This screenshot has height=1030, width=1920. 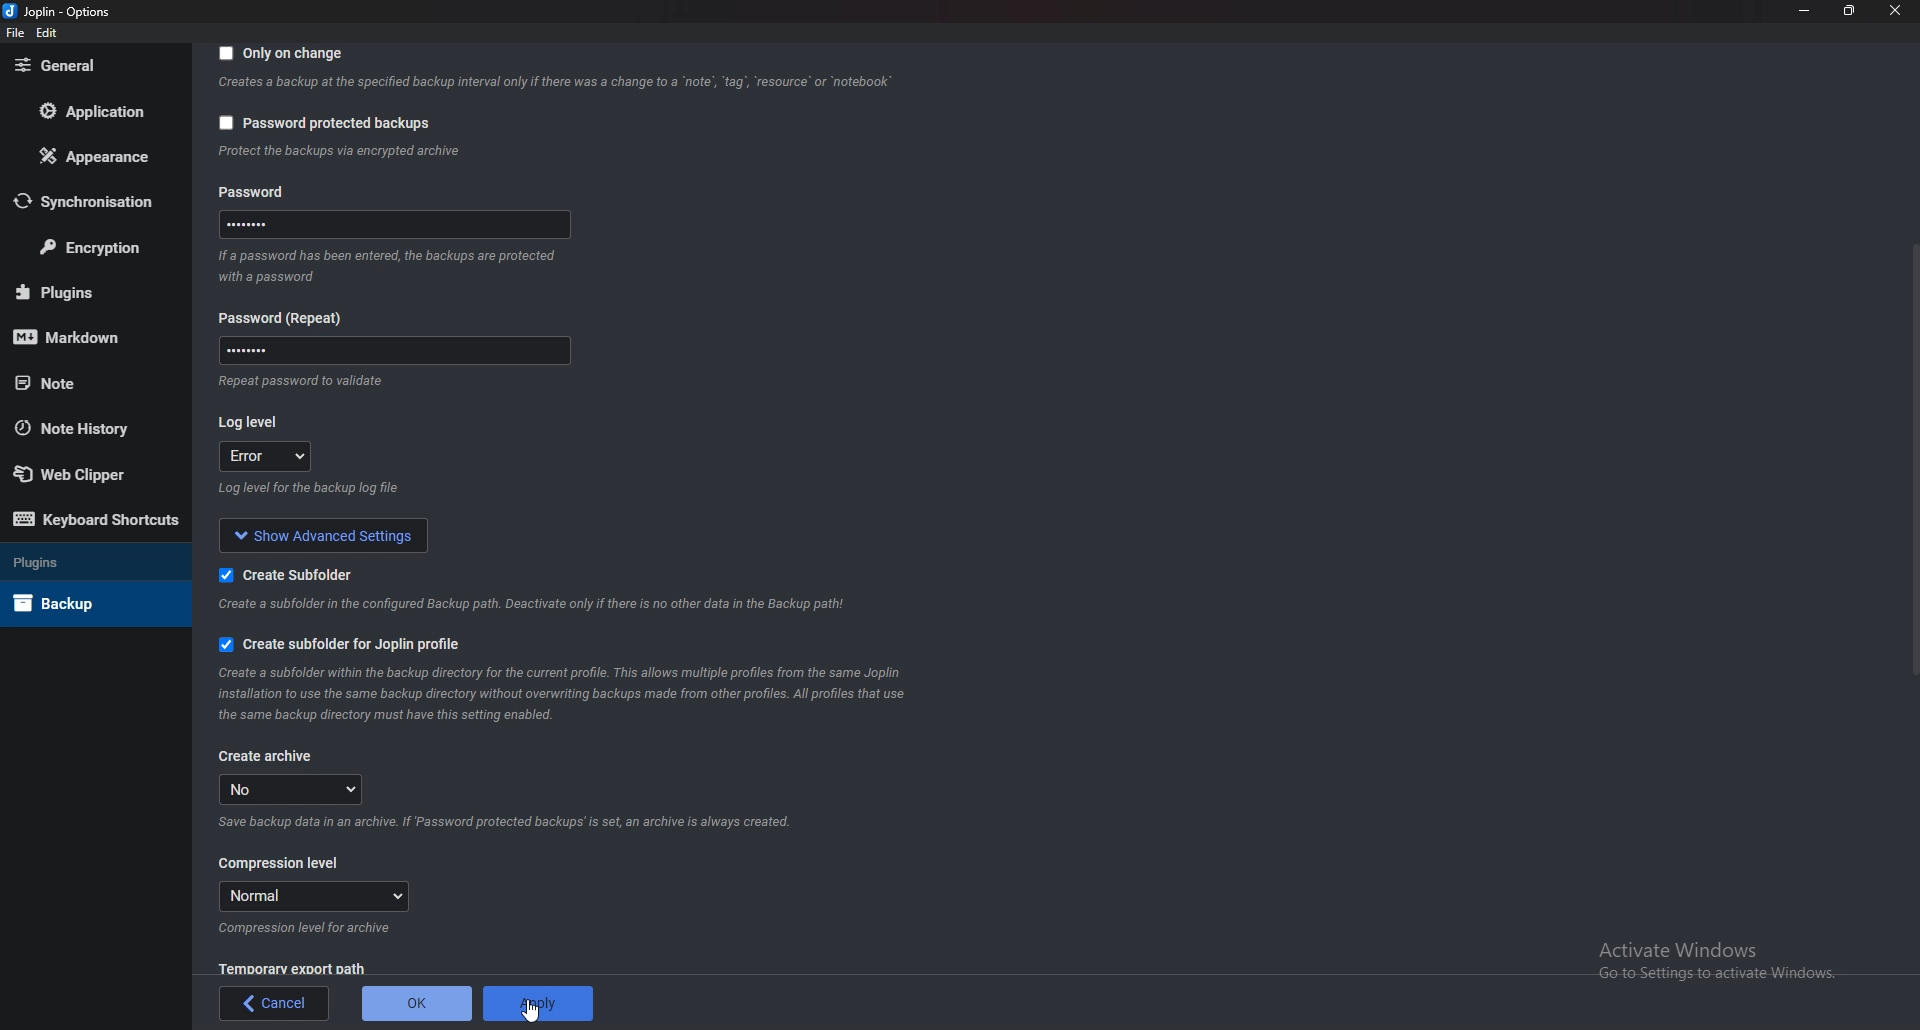 I want to click on Log level, so click(x=251, y=419).